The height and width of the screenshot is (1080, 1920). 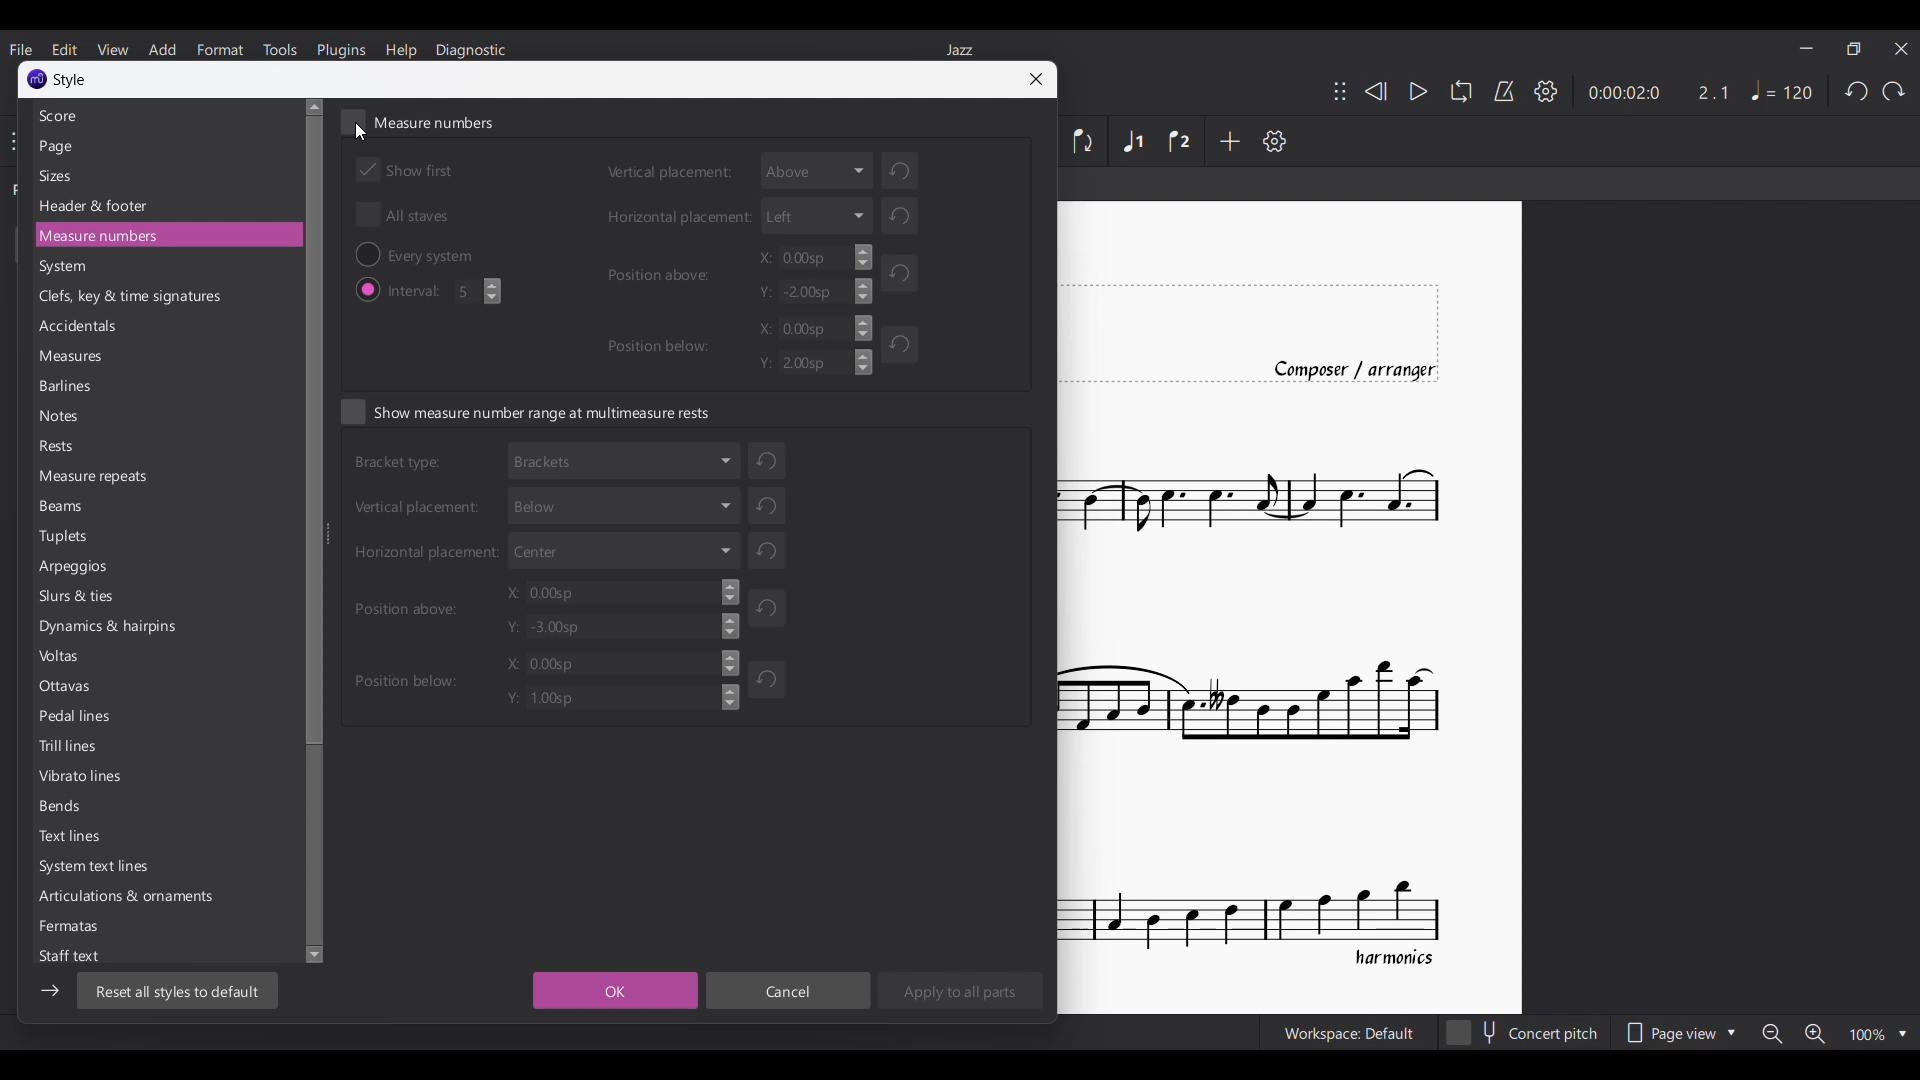 What do you see at coordinates (179, 991) in the screenshot?
I see `Reset to default` at bounding box center [179, 991].